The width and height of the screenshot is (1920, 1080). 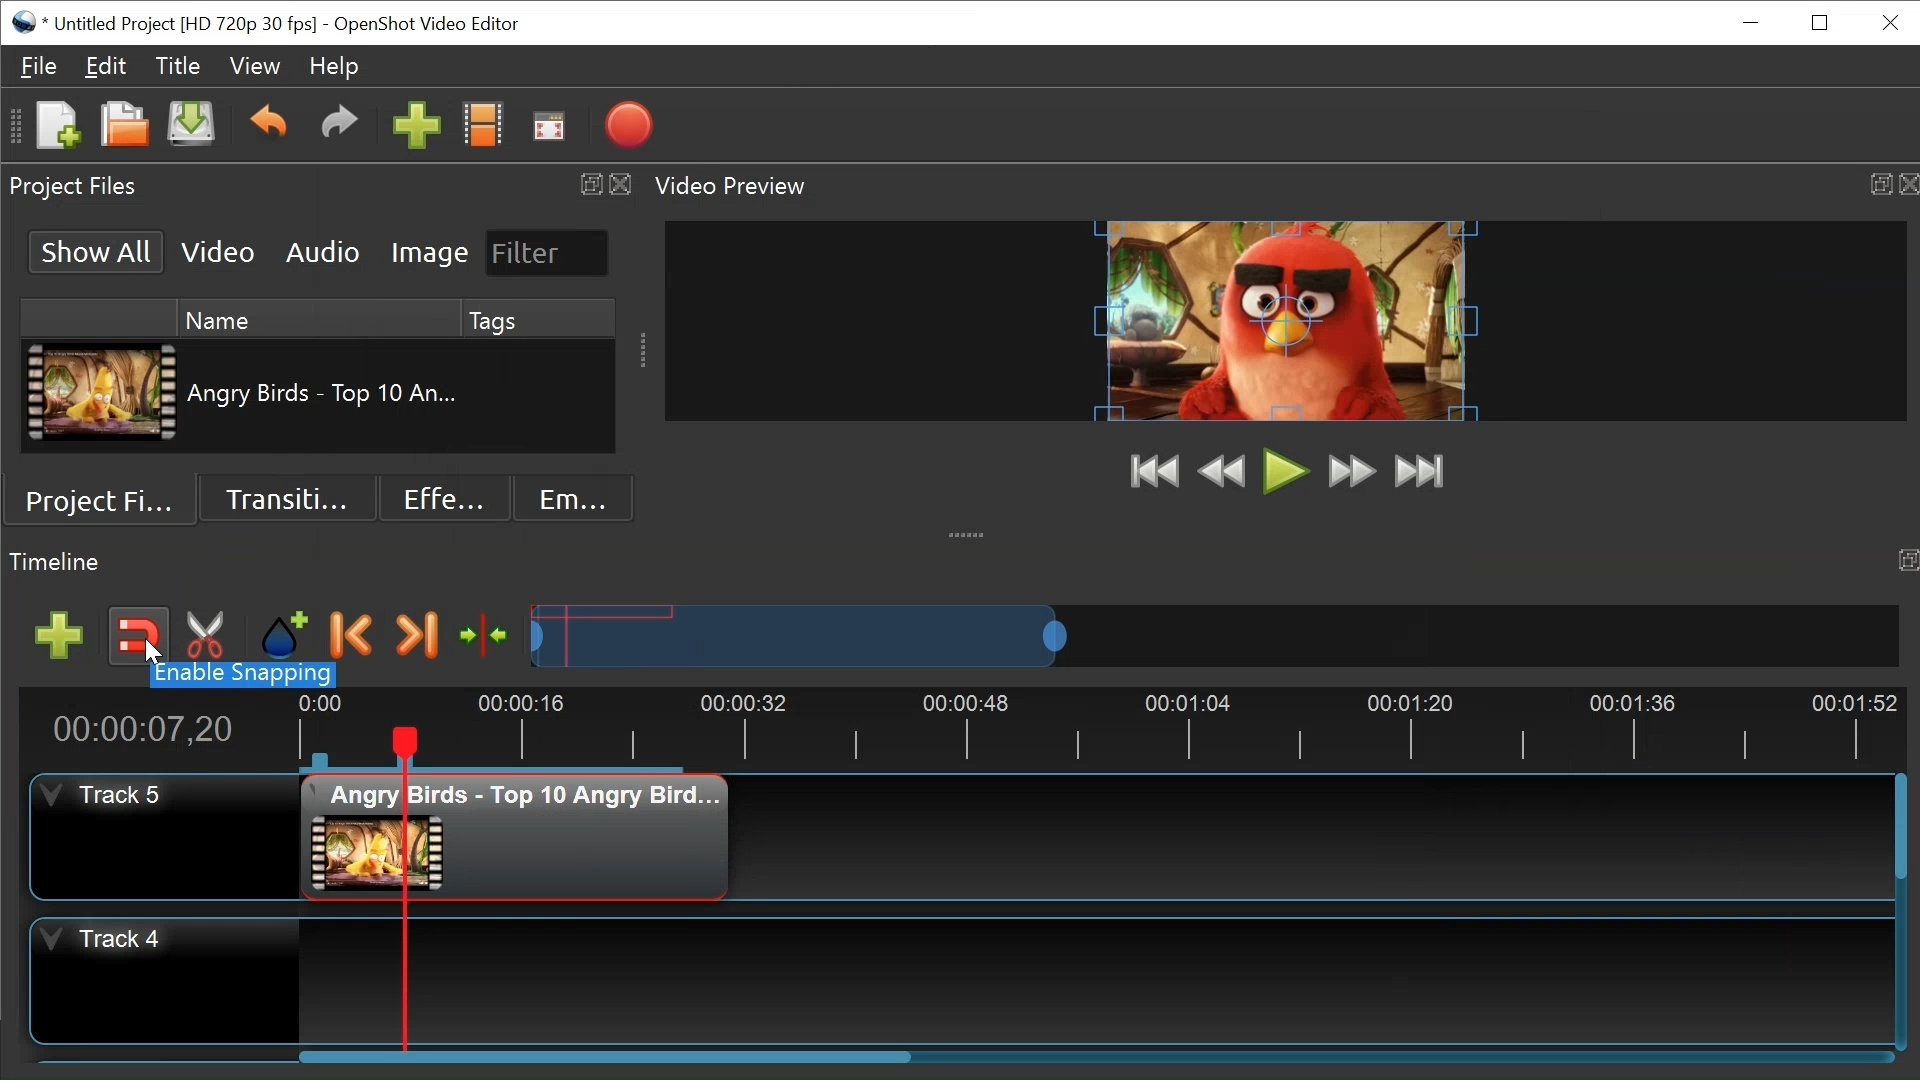 I want to click on Snap, so click(x=137, y=636).